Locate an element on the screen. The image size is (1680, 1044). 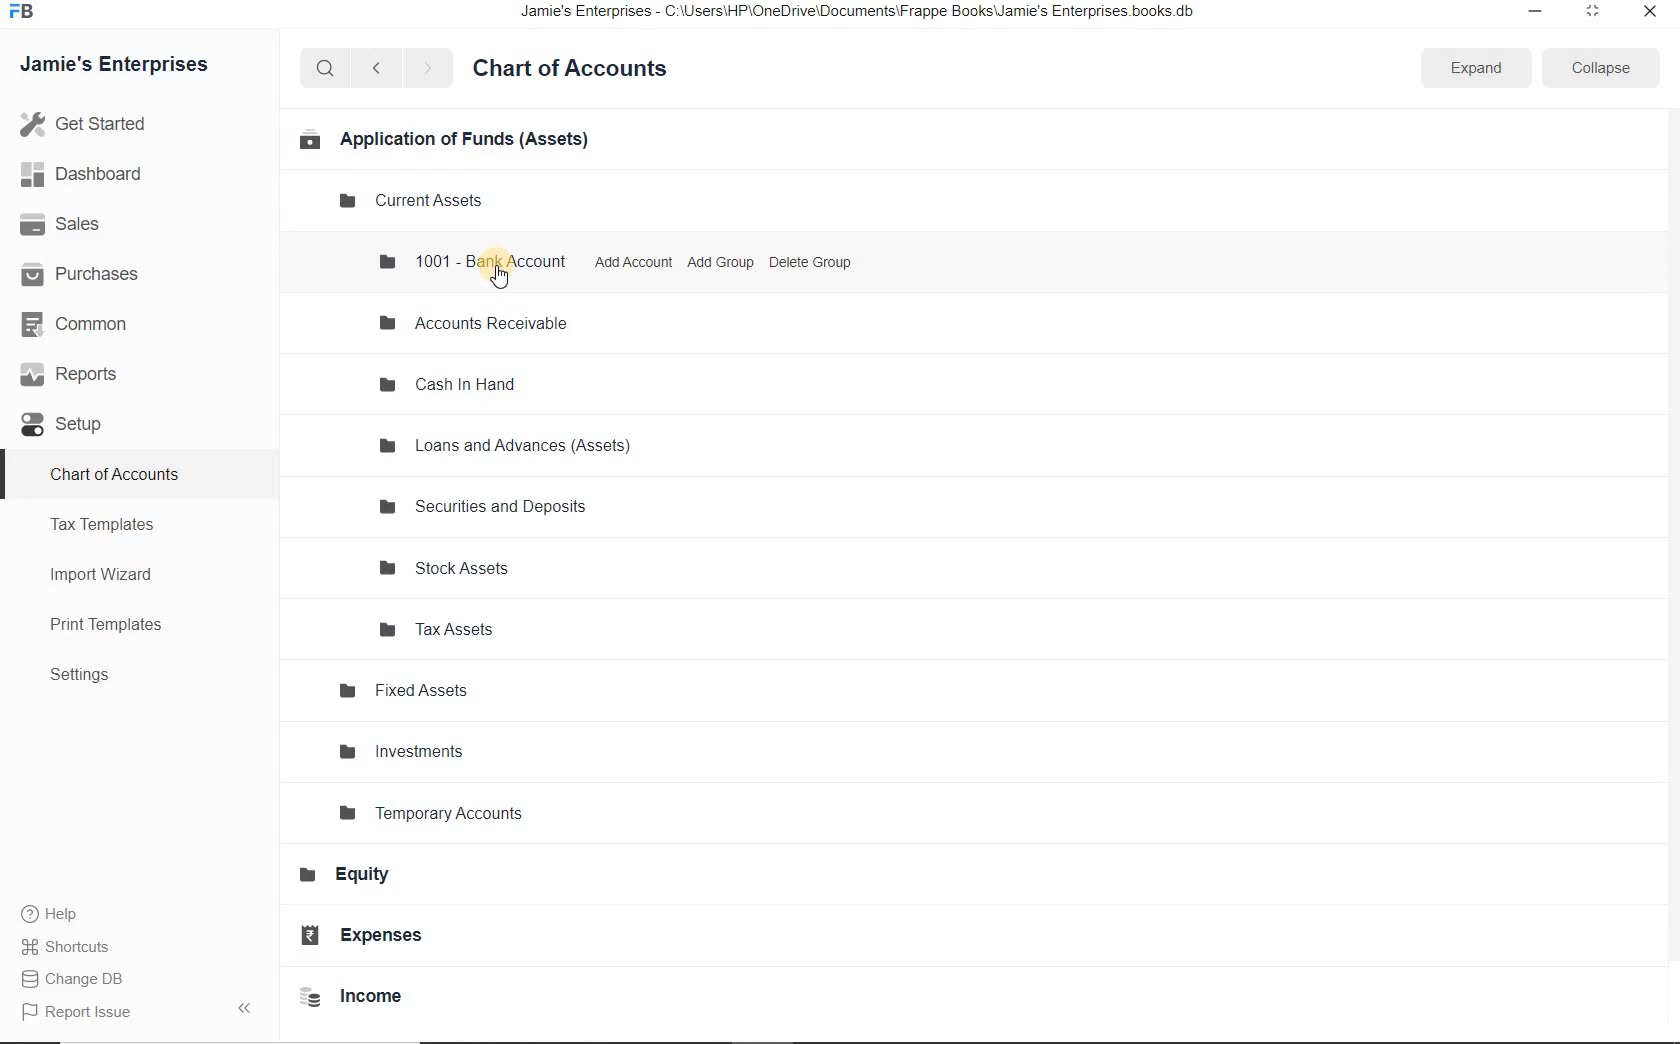
expand is located at coordinates (249, 1007).